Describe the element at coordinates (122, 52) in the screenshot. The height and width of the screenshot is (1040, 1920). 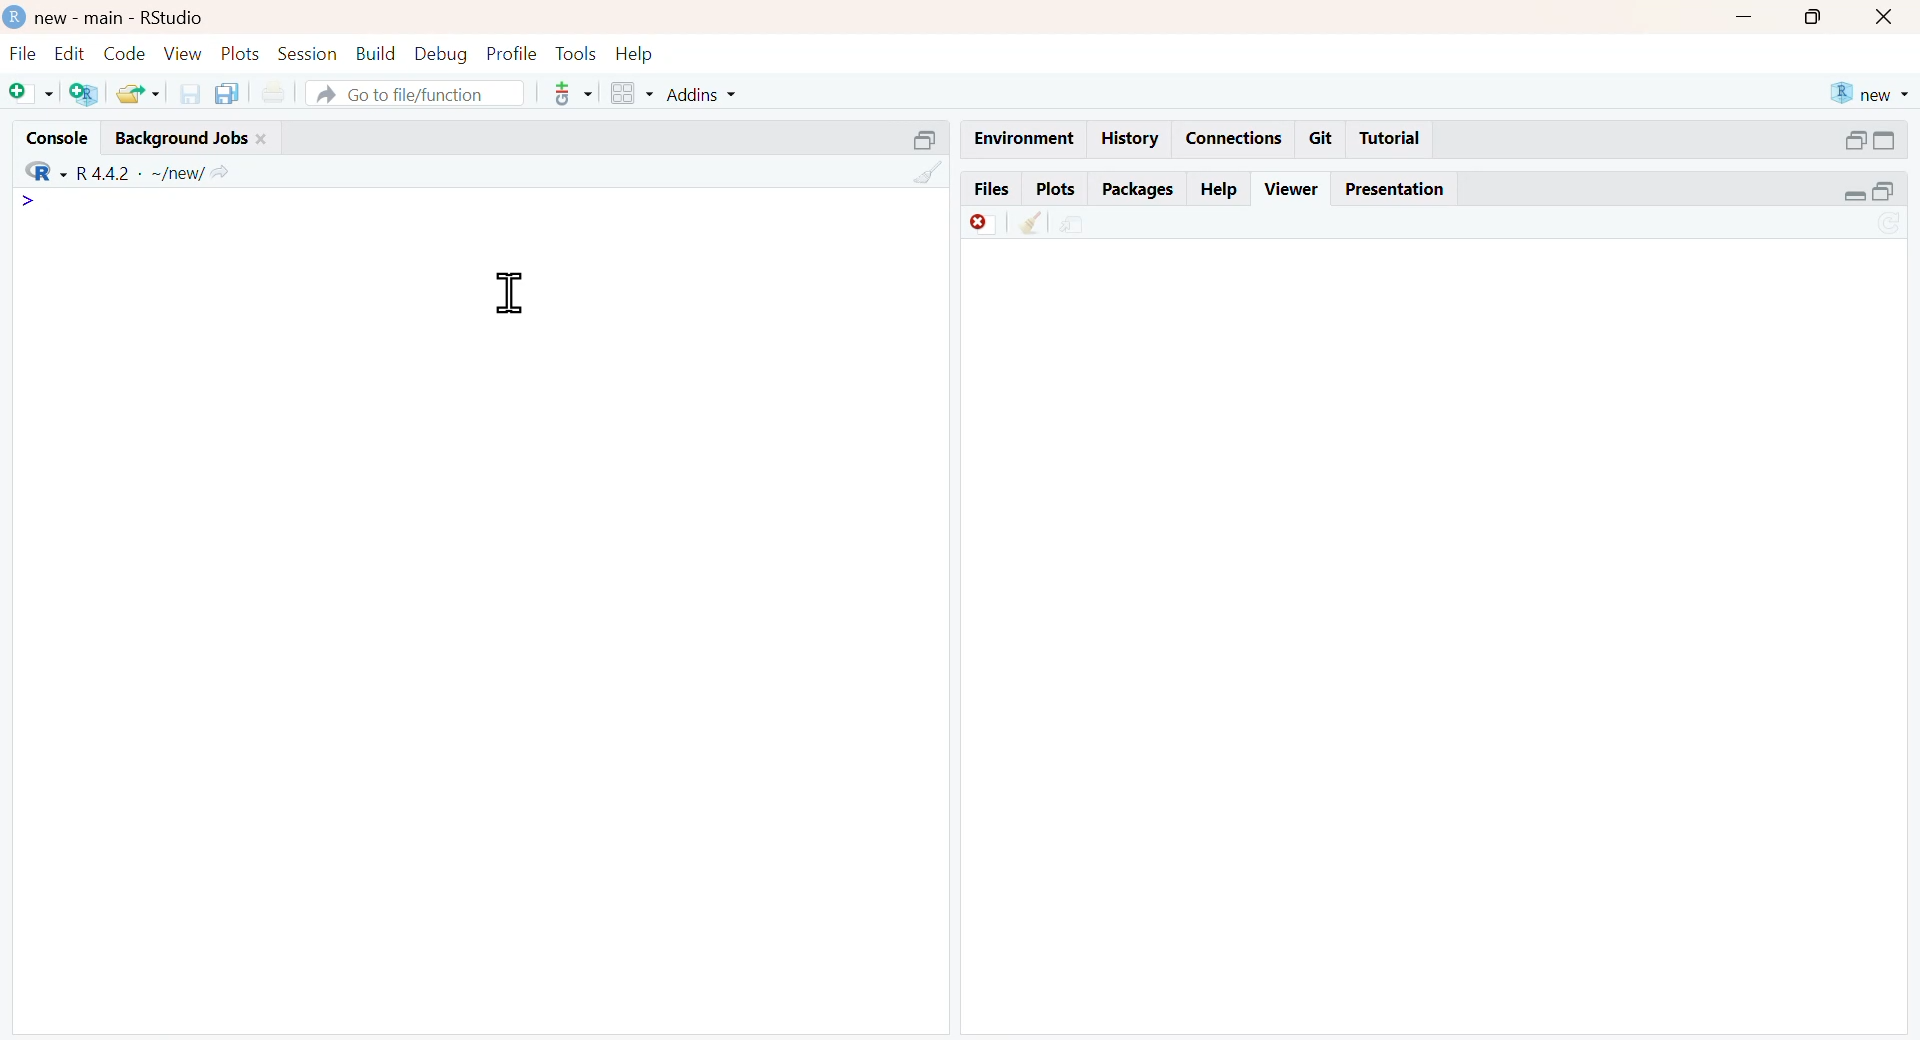
I see `Code` at that location.